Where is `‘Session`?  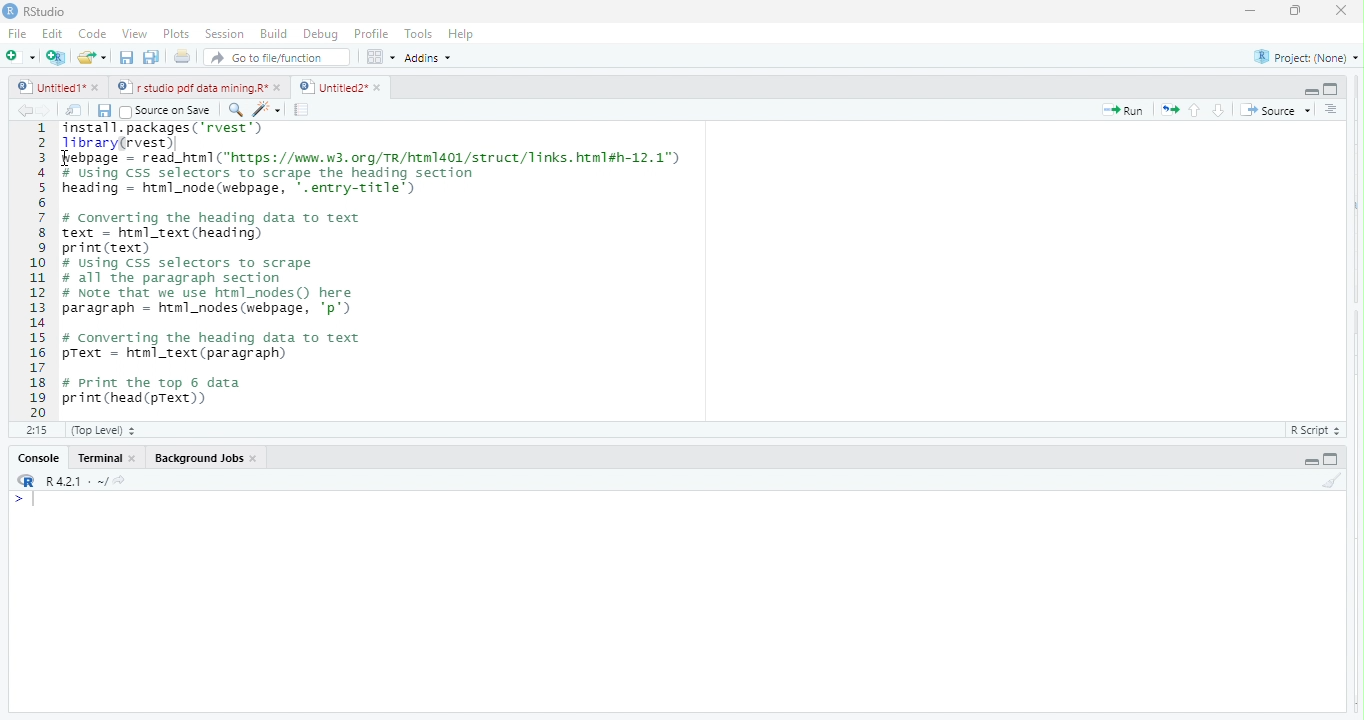 ‘Session is located at coordinates (223, 34).